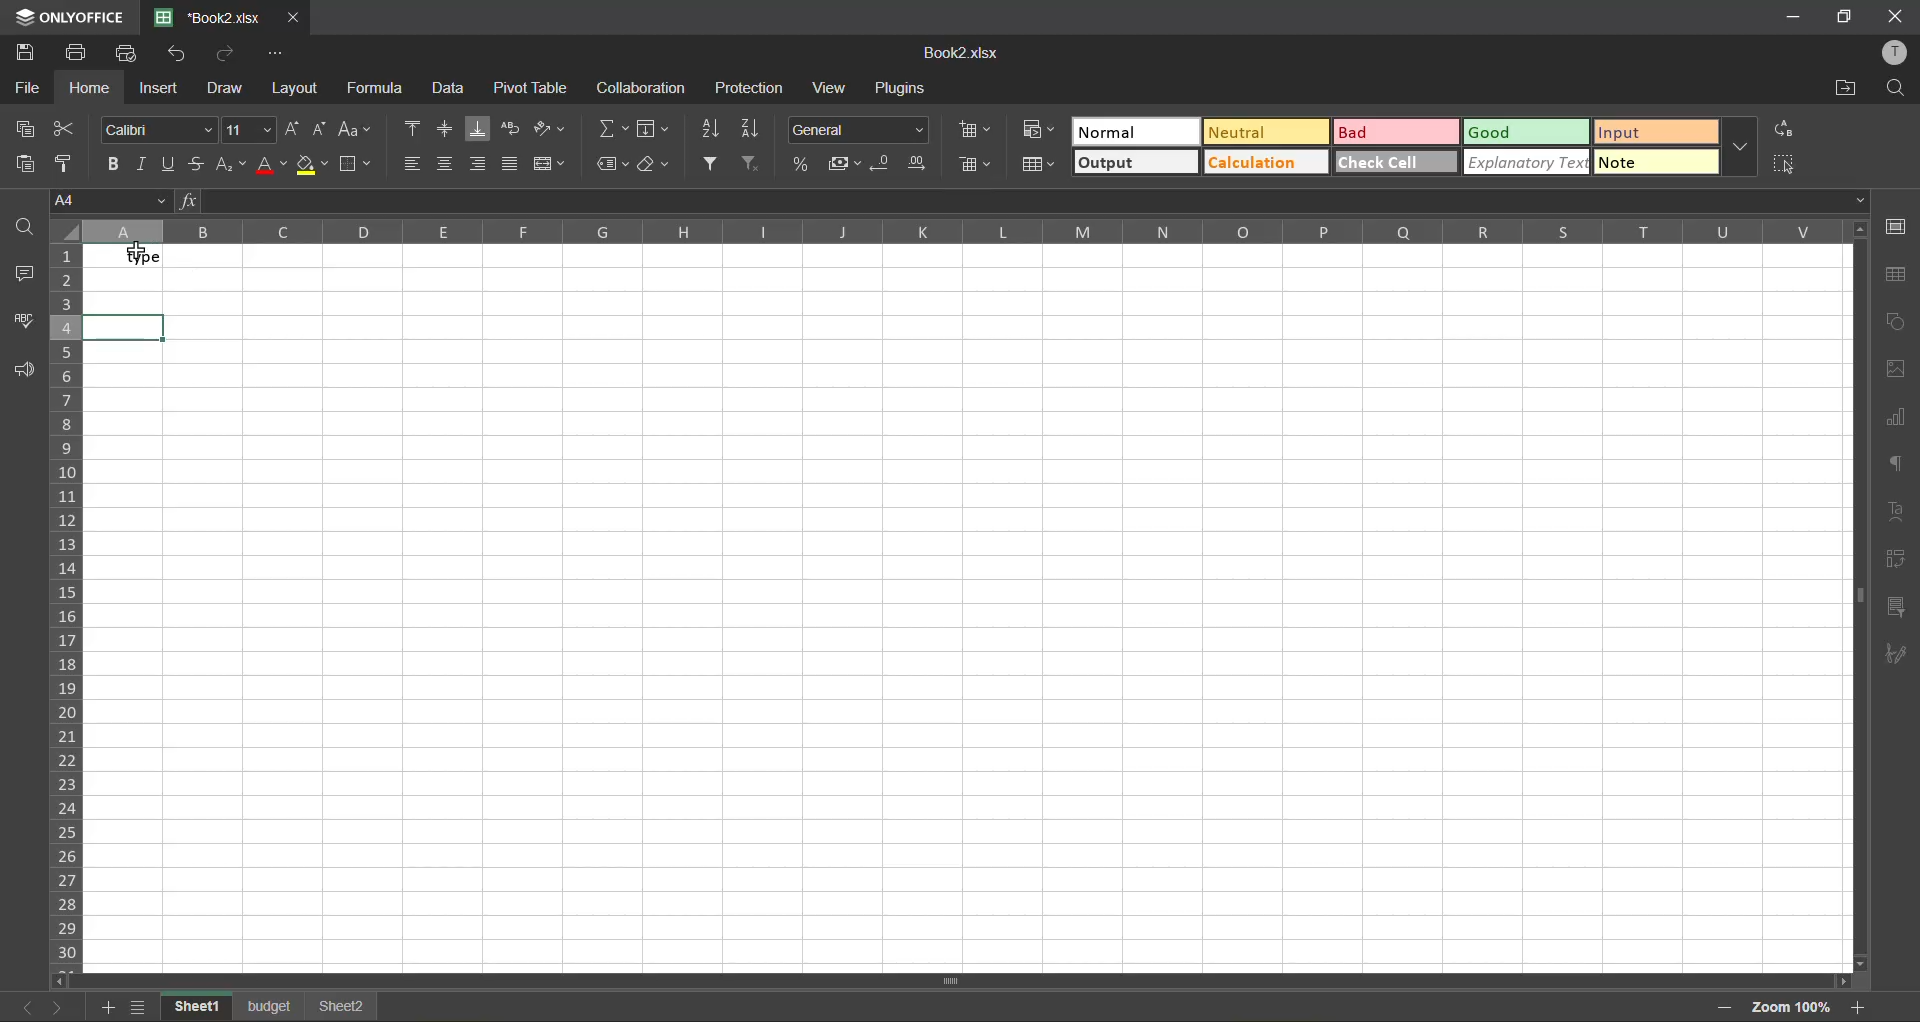 Image resolution: width=1920 pixels, height=1022 pixels. I want to click on cursor, so click(138, 251).